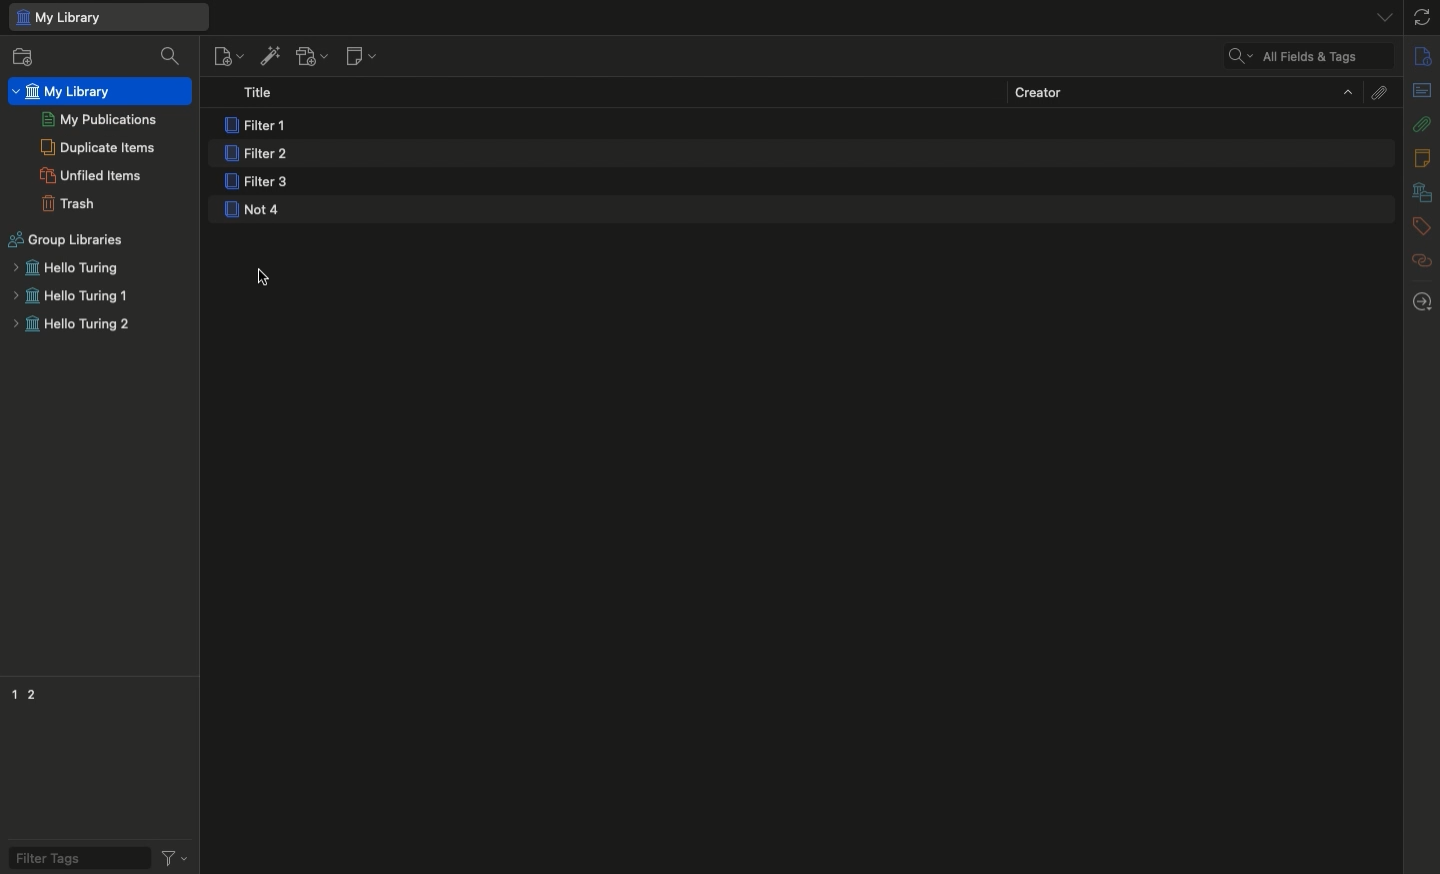 Image resolution: width=1440 pixels, height=874 pixels. Describe the element at coordinates (310, 58) in the screenshot. I see `Add attachment` at that location.